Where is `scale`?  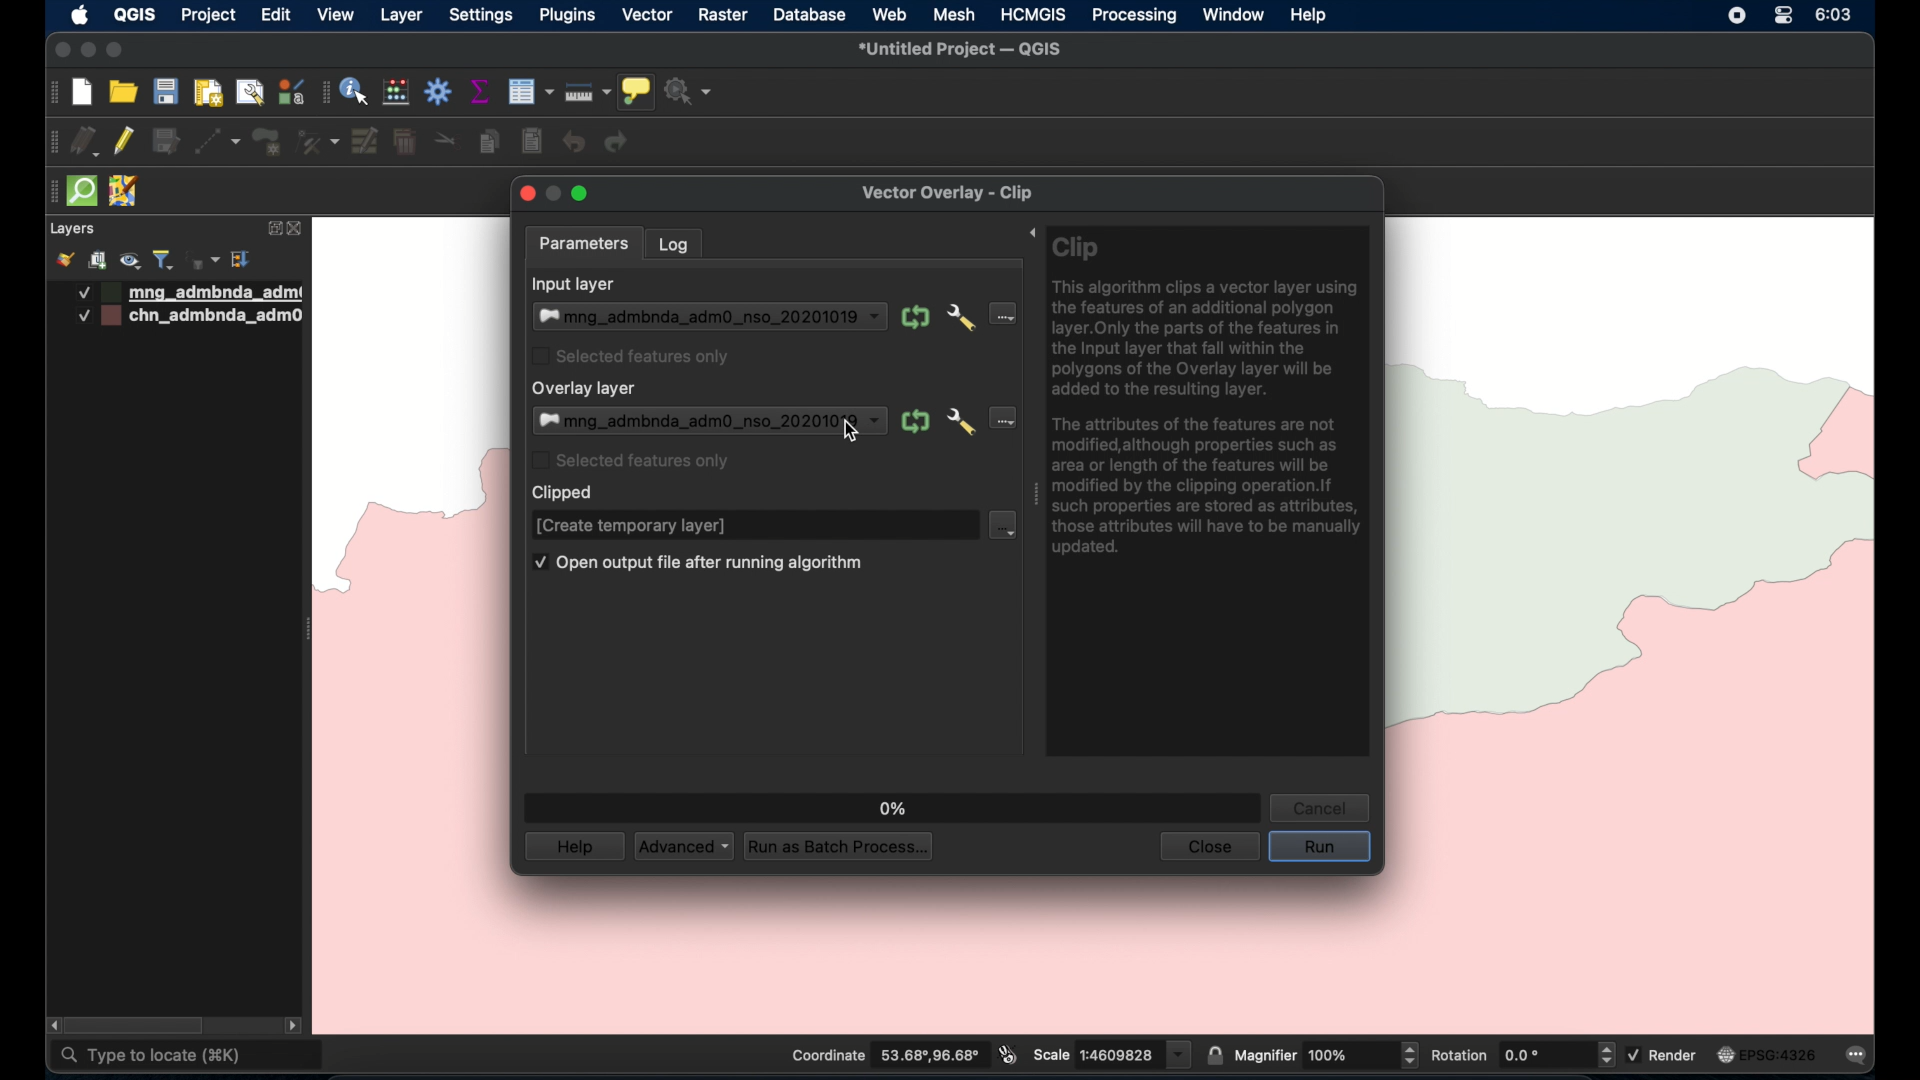 scale is located at coordinates (1112, 1053).